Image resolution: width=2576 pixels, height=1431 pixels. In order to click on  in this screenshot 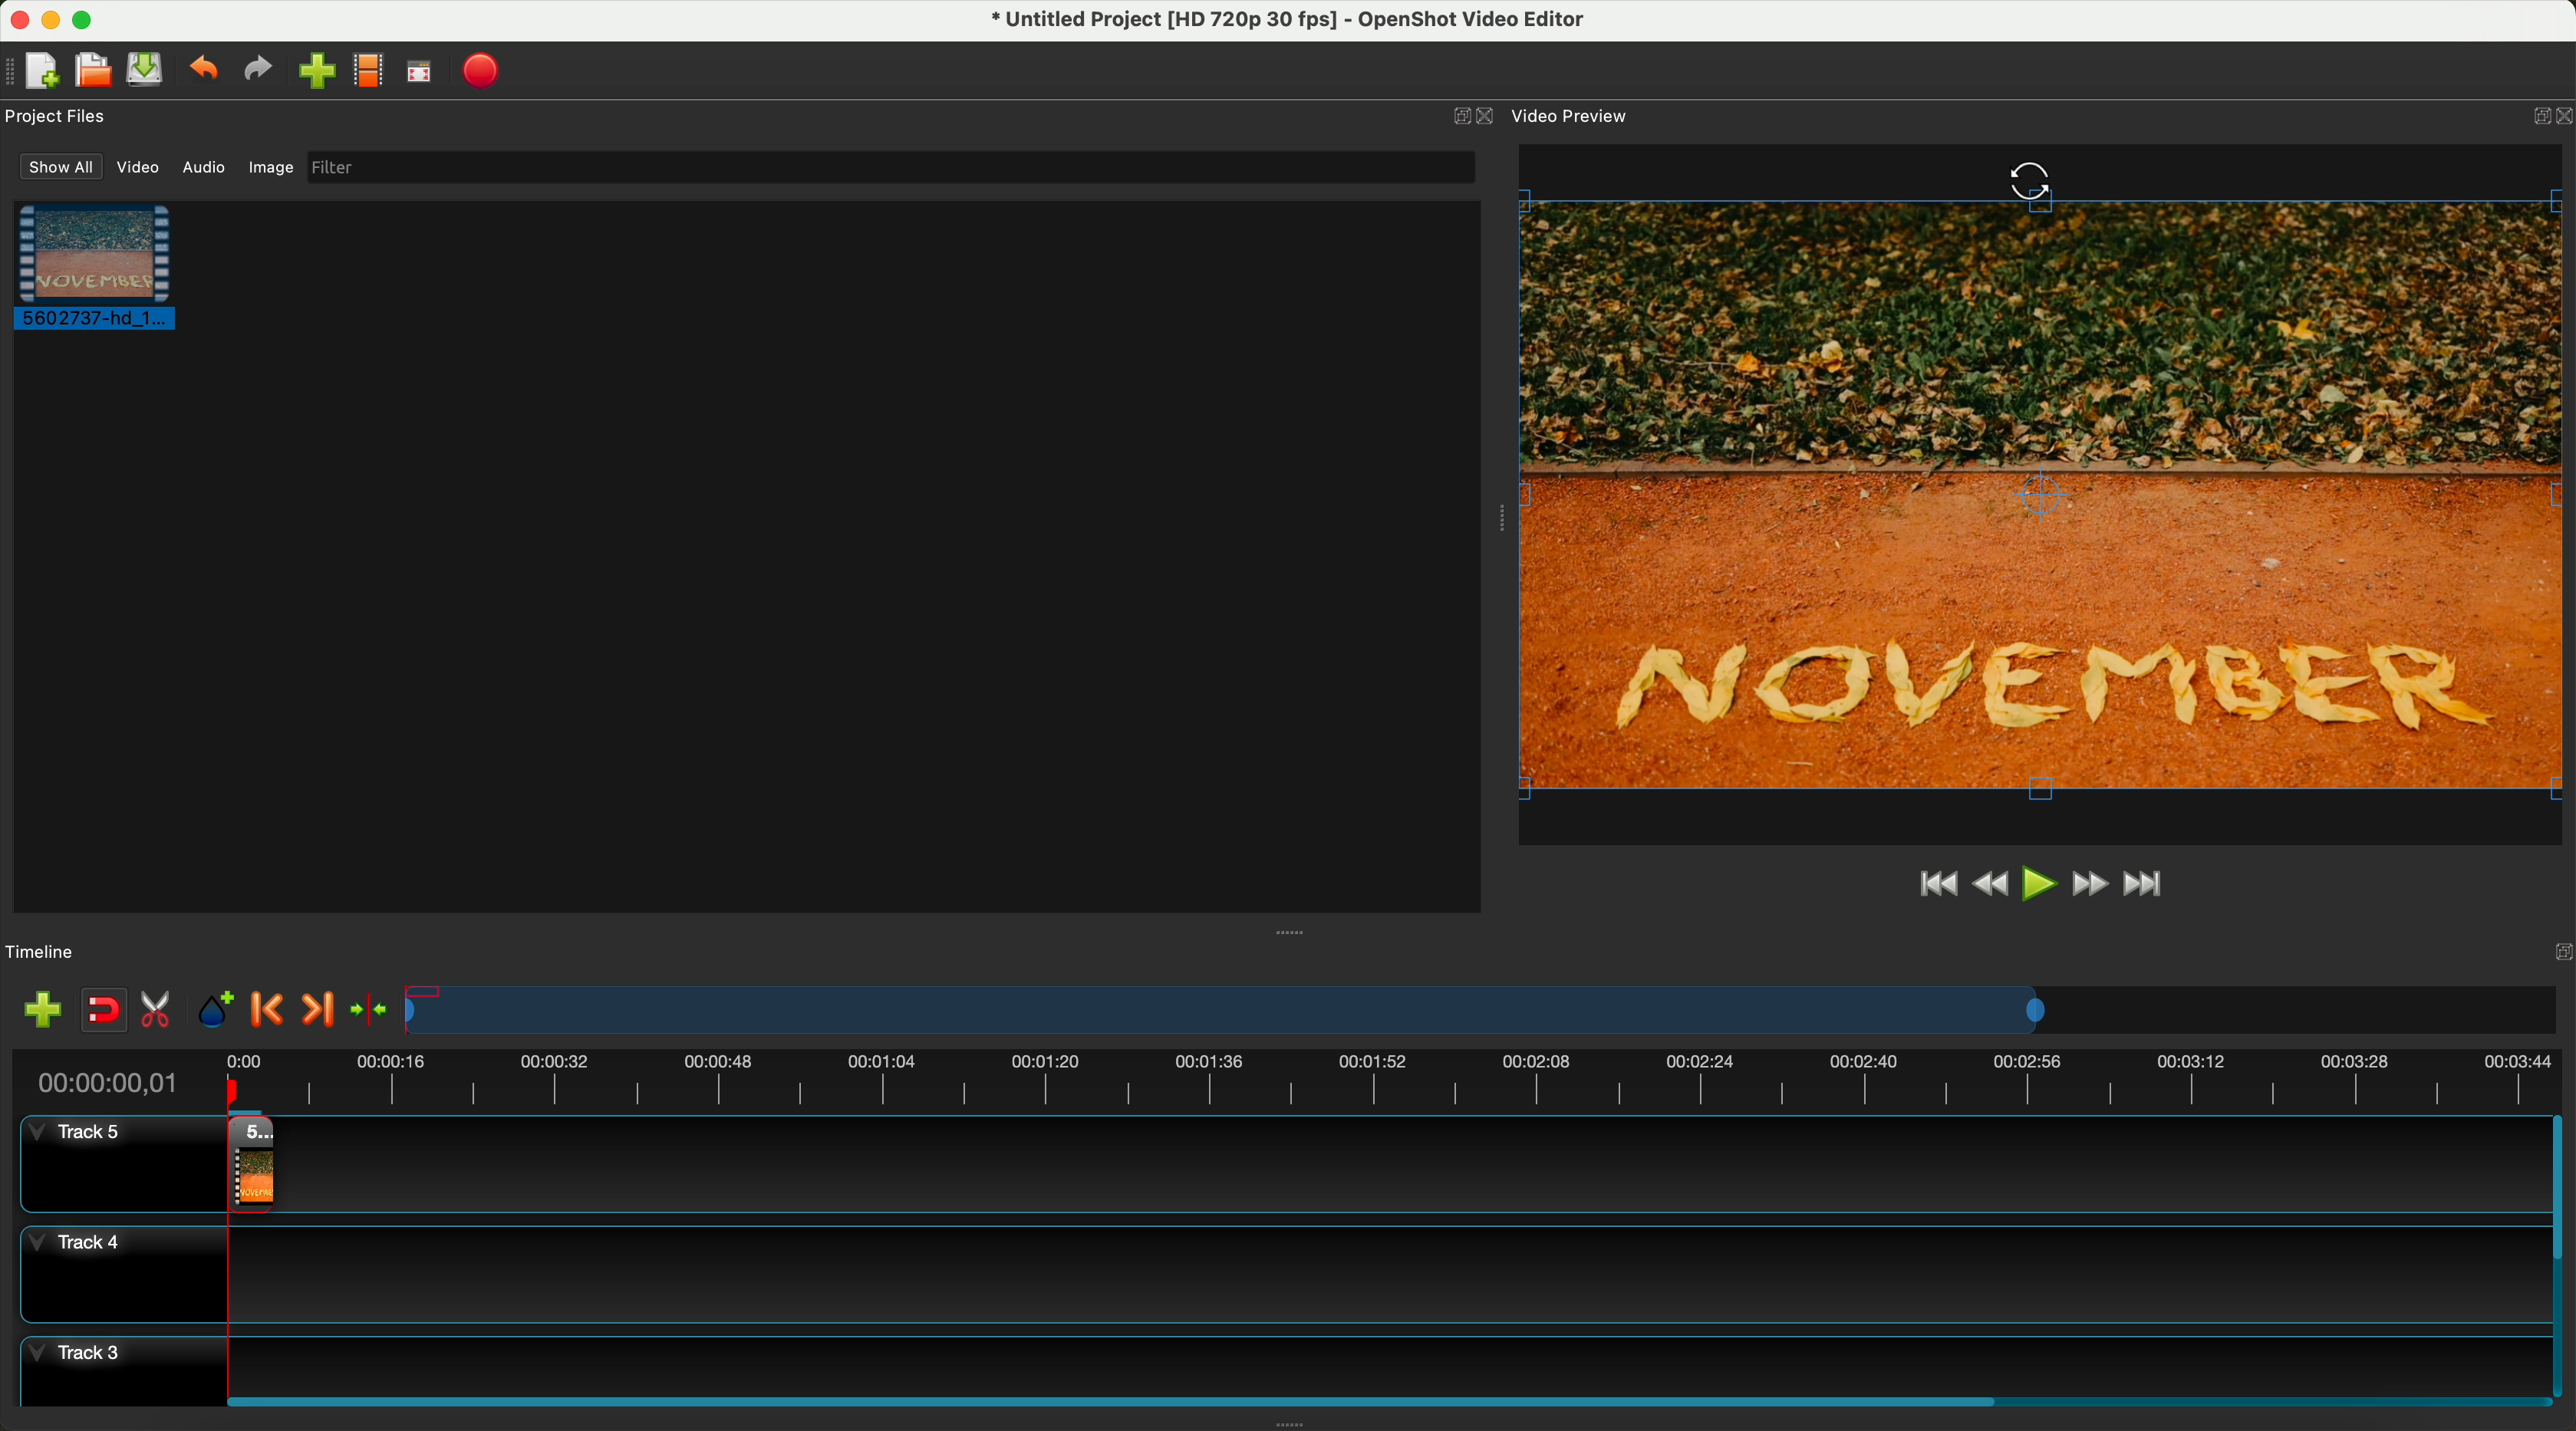, I will do `click(1294, 930)`.